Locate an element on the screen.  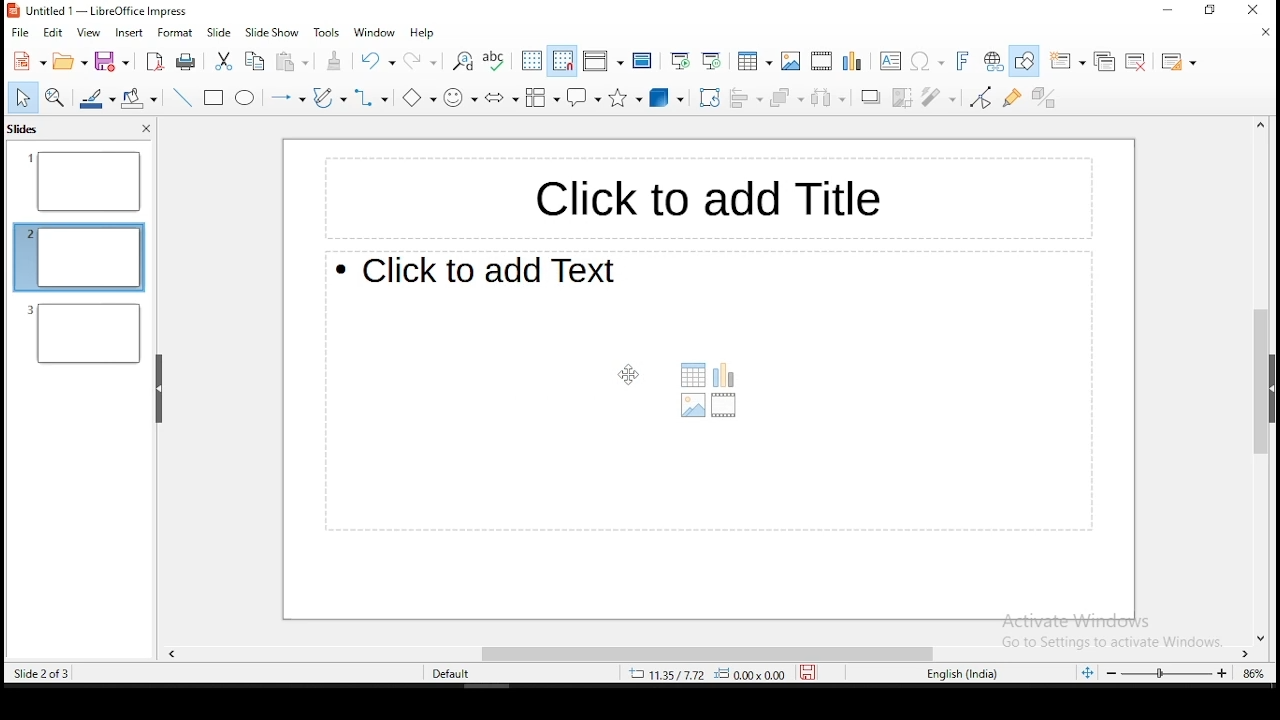
text box is located at coordinates (709, 392).